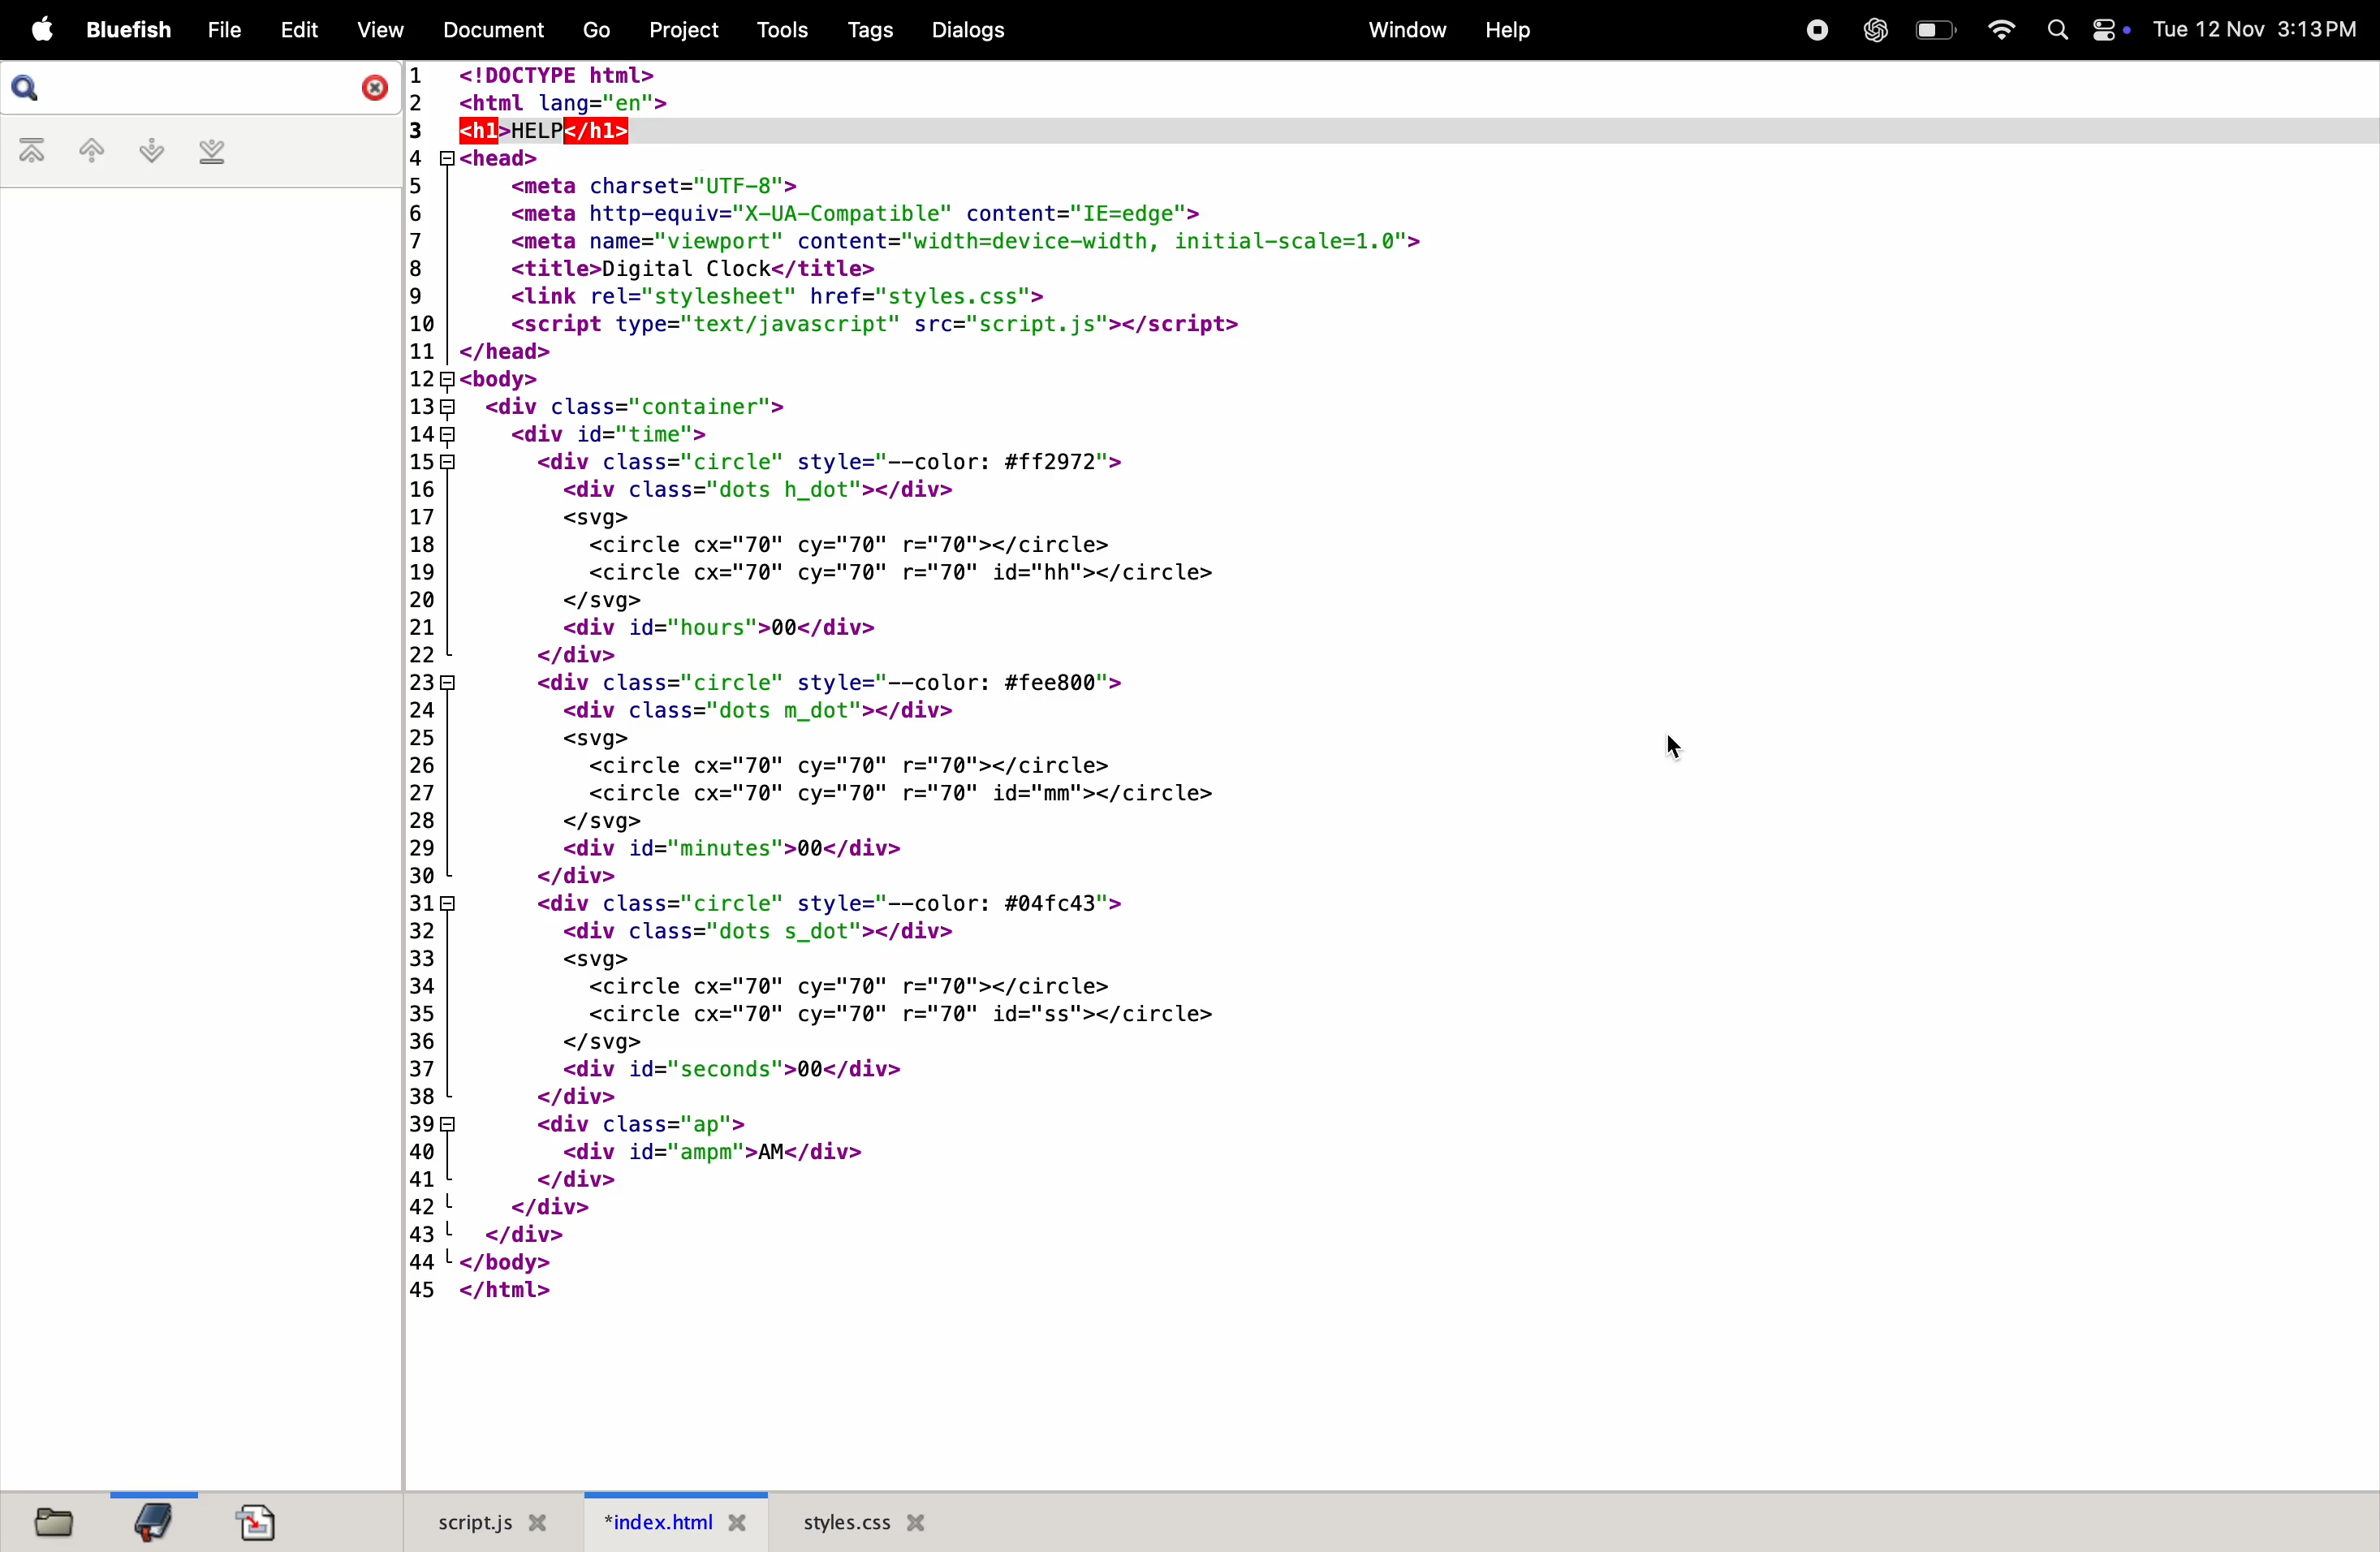  I want to click on bluefish , so click(130, 31).